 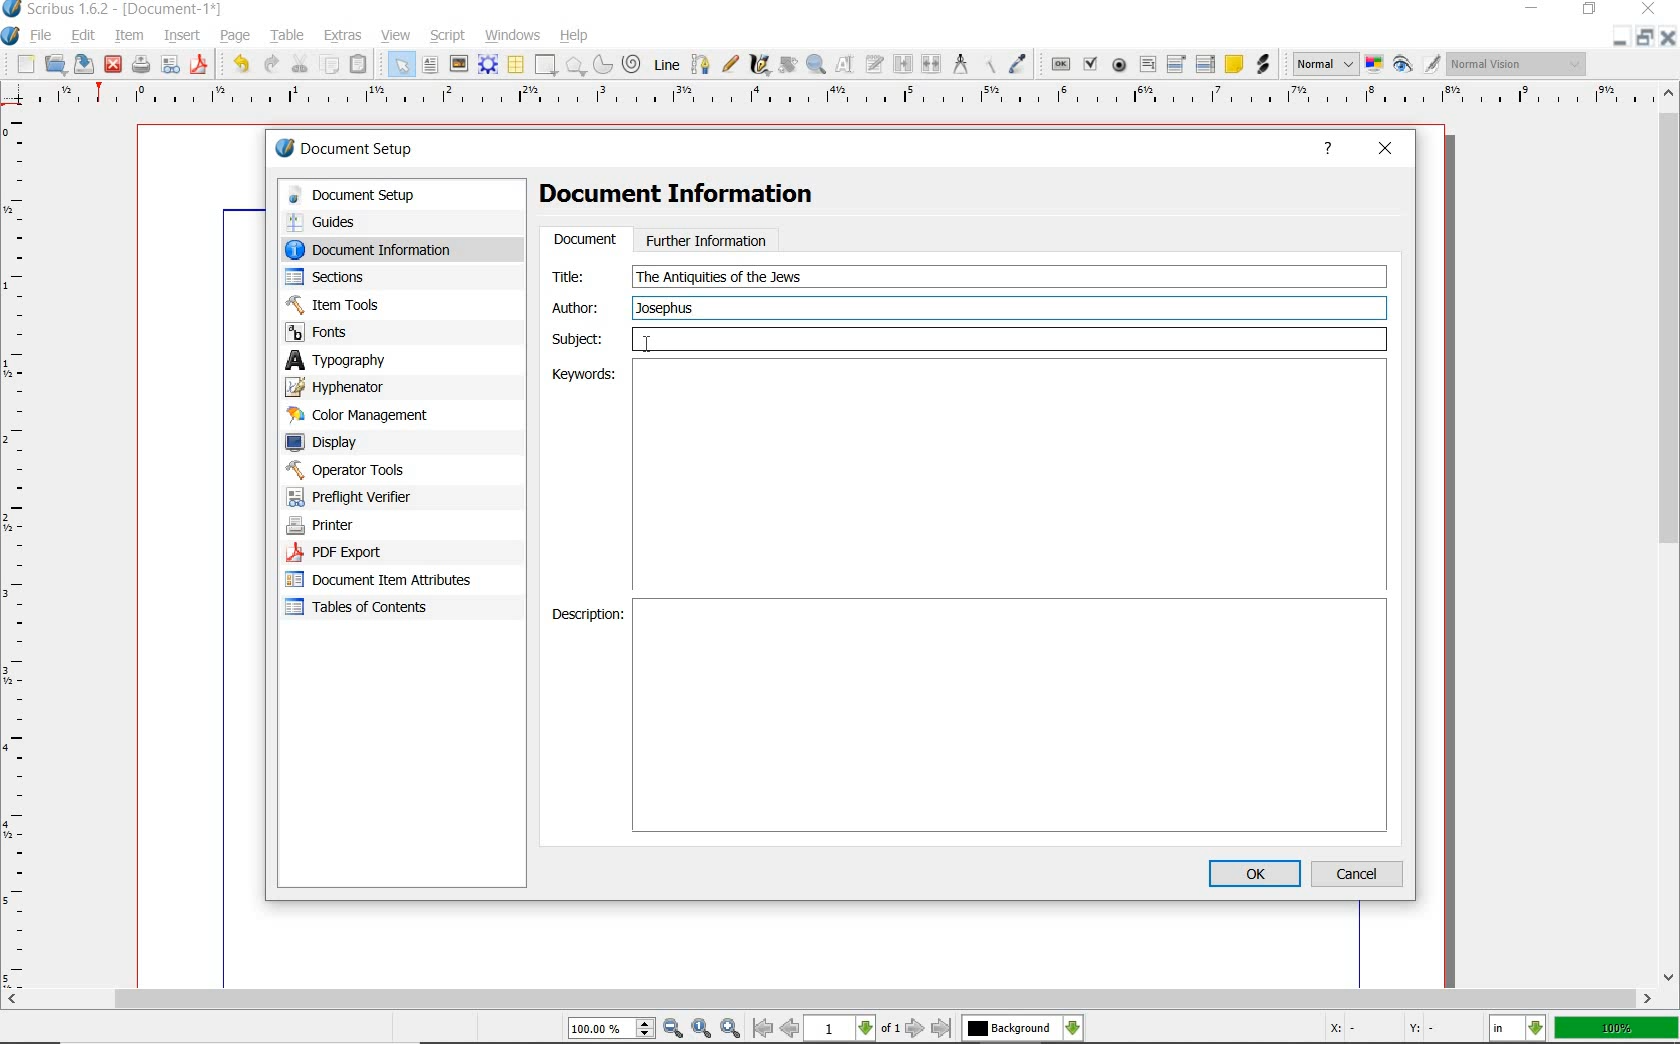 I want to click on further information, so click(x=707, y=239).